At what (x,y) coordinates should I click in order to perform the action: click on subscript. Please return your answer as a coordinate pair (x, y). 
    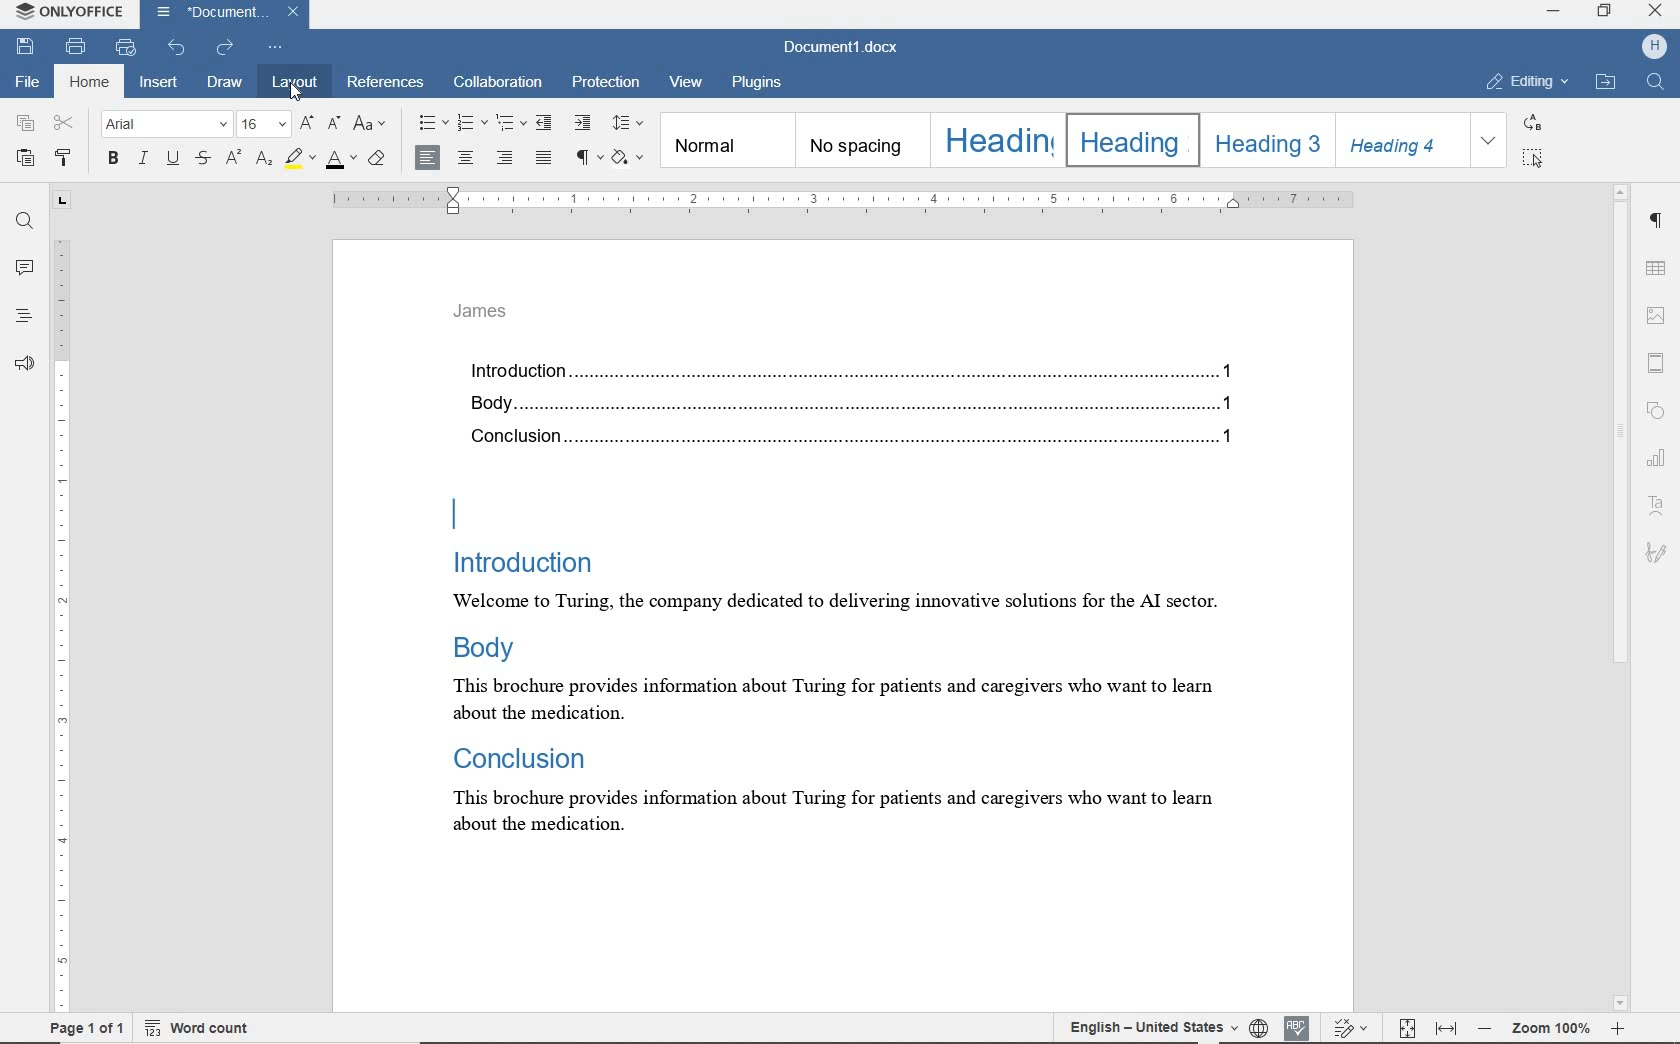
    Looking at the image, I should click on (263, 159).